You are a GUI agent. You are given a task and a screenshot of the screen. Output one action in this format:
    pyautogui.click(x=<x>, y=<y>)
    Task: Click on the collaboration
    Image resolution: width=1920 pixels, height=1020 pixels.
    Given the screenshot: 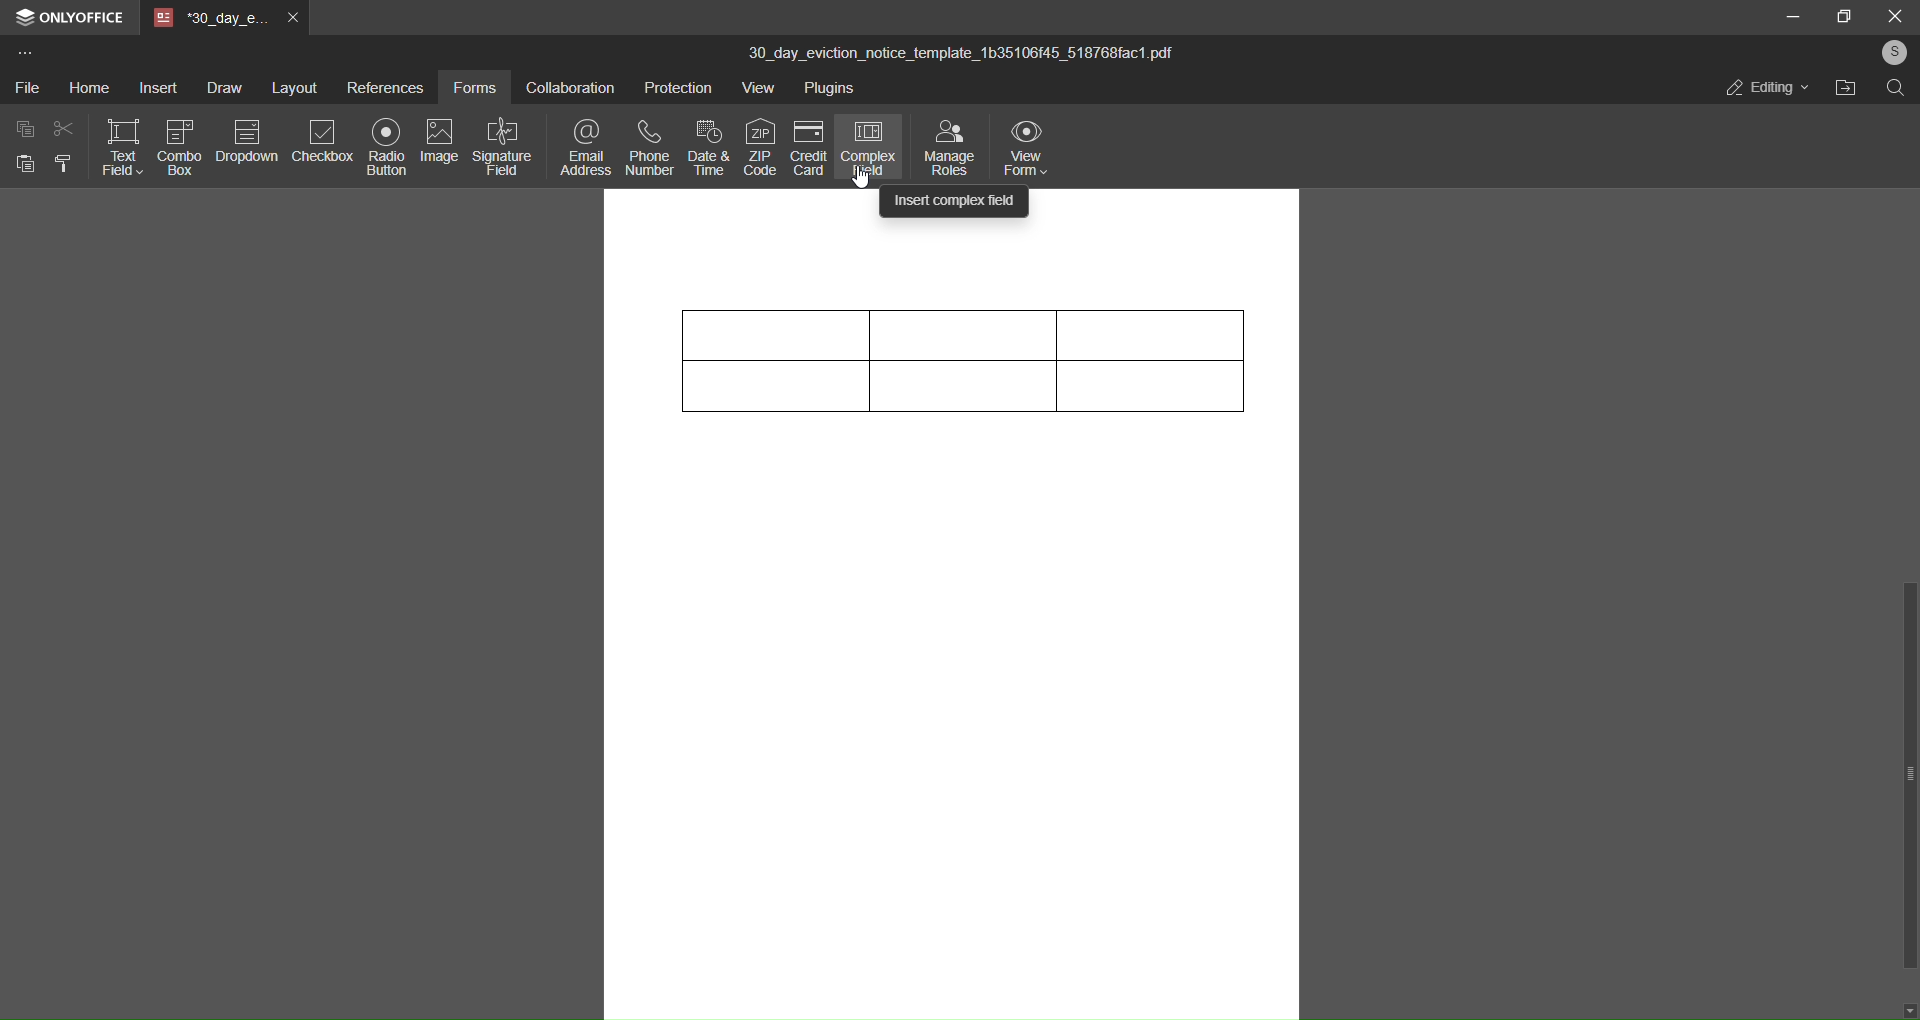 What is the action you would take?
    pyautogui.click(x=567, y=90)
    